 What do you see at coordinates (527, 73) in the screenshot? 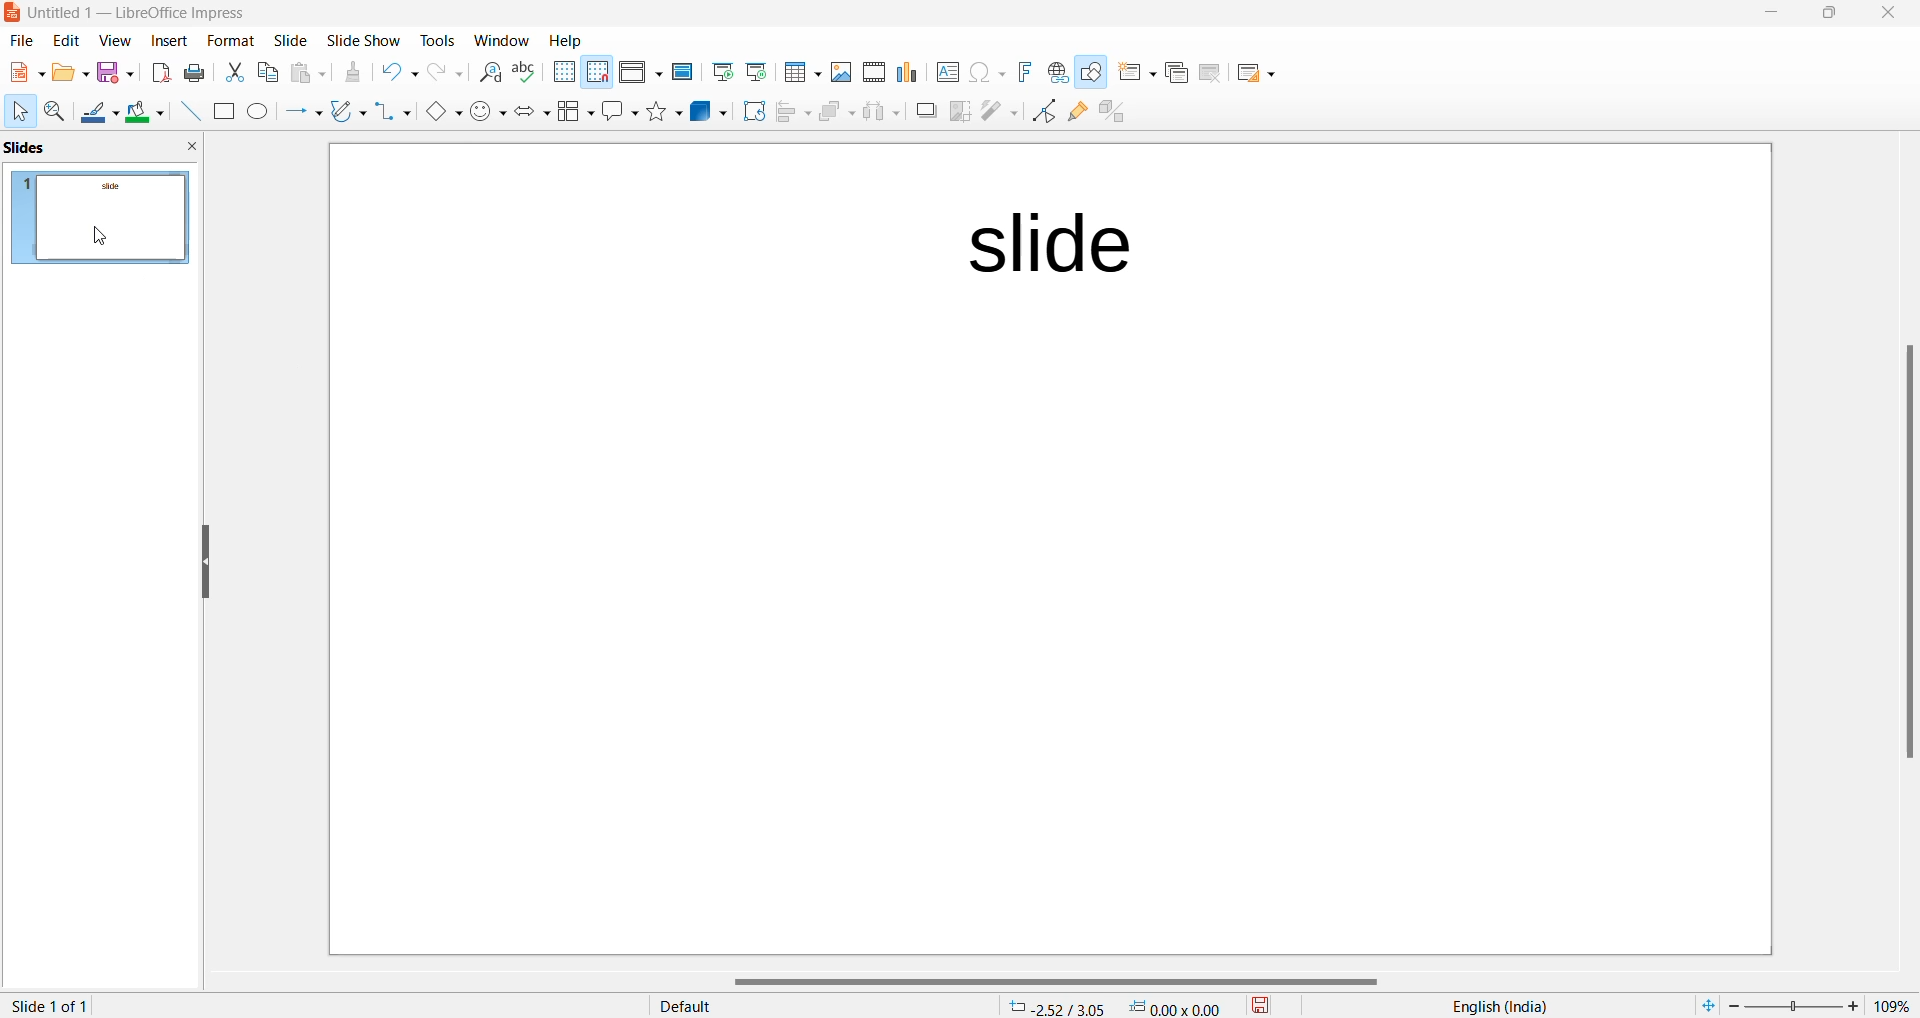
I see `spellings` at bounding box center [527, 73].